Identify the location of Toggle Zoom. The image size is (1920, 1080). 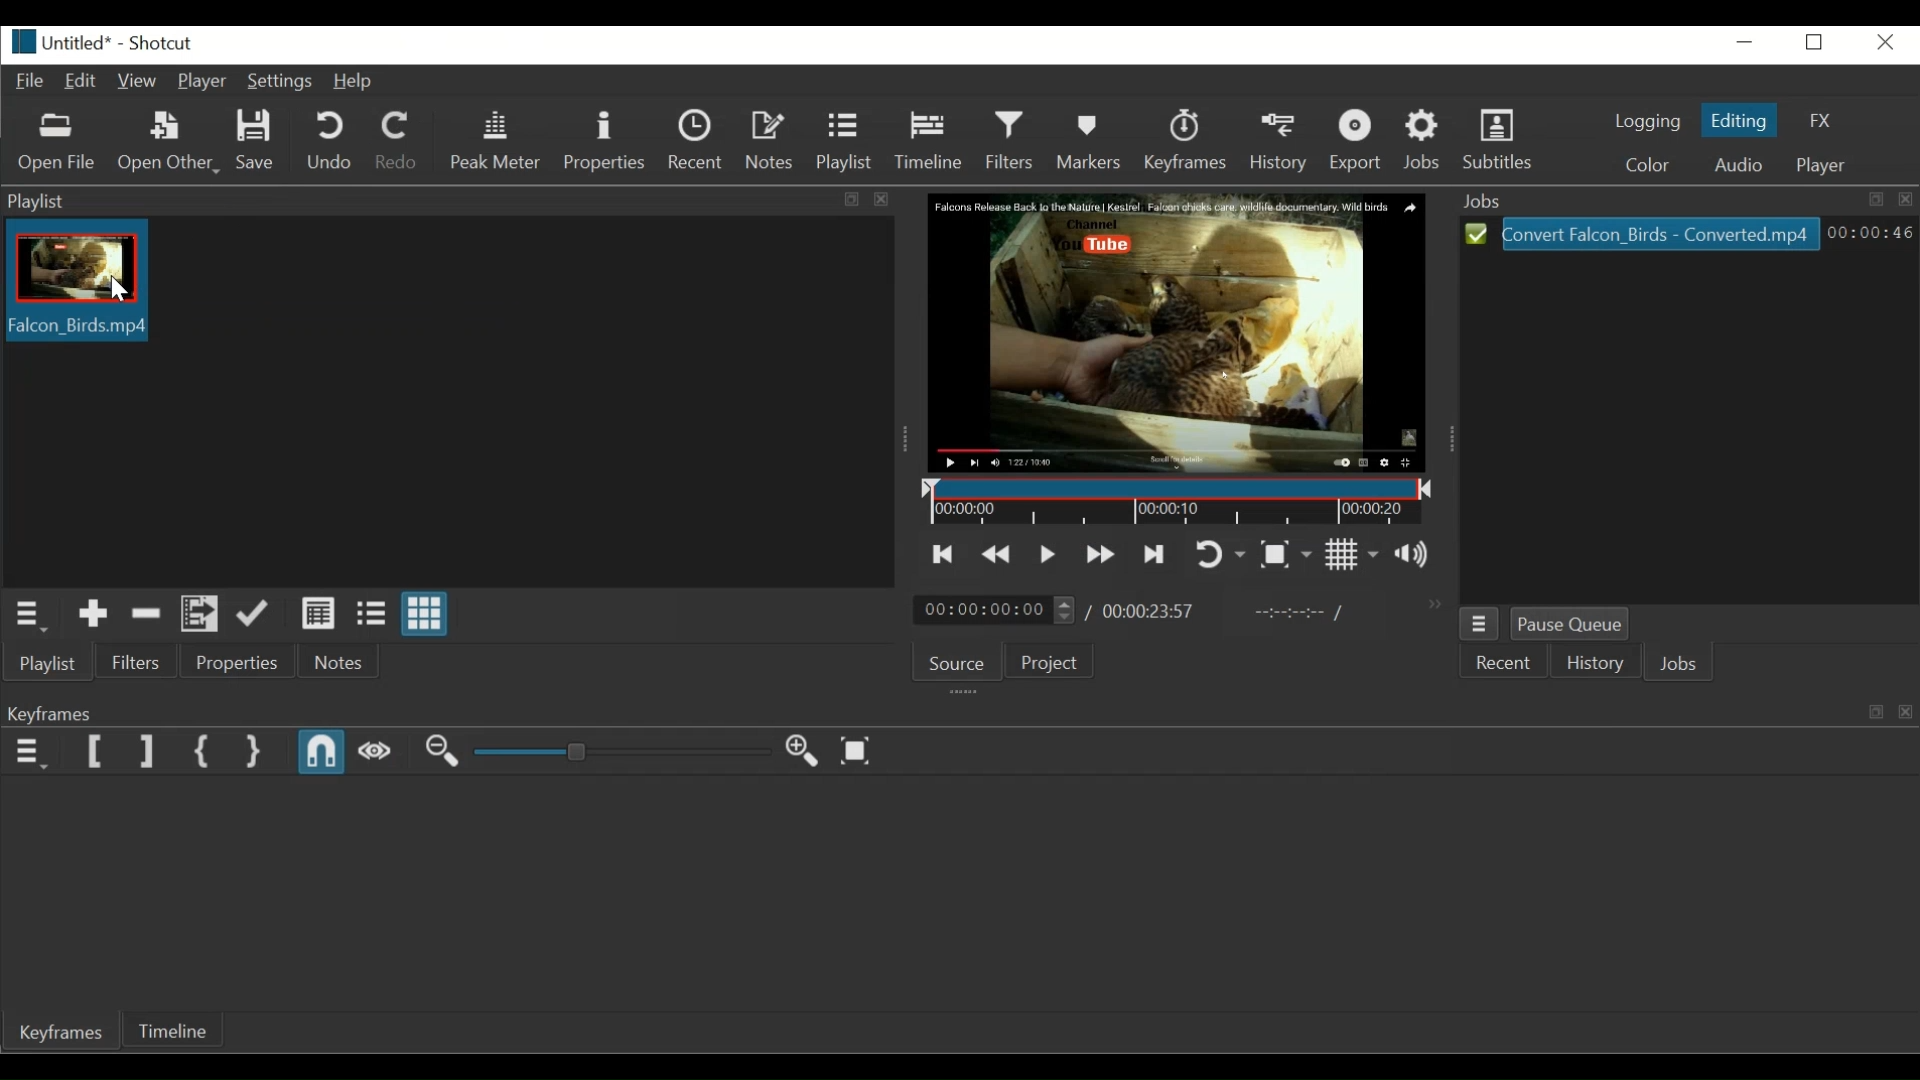
(1286, 554).